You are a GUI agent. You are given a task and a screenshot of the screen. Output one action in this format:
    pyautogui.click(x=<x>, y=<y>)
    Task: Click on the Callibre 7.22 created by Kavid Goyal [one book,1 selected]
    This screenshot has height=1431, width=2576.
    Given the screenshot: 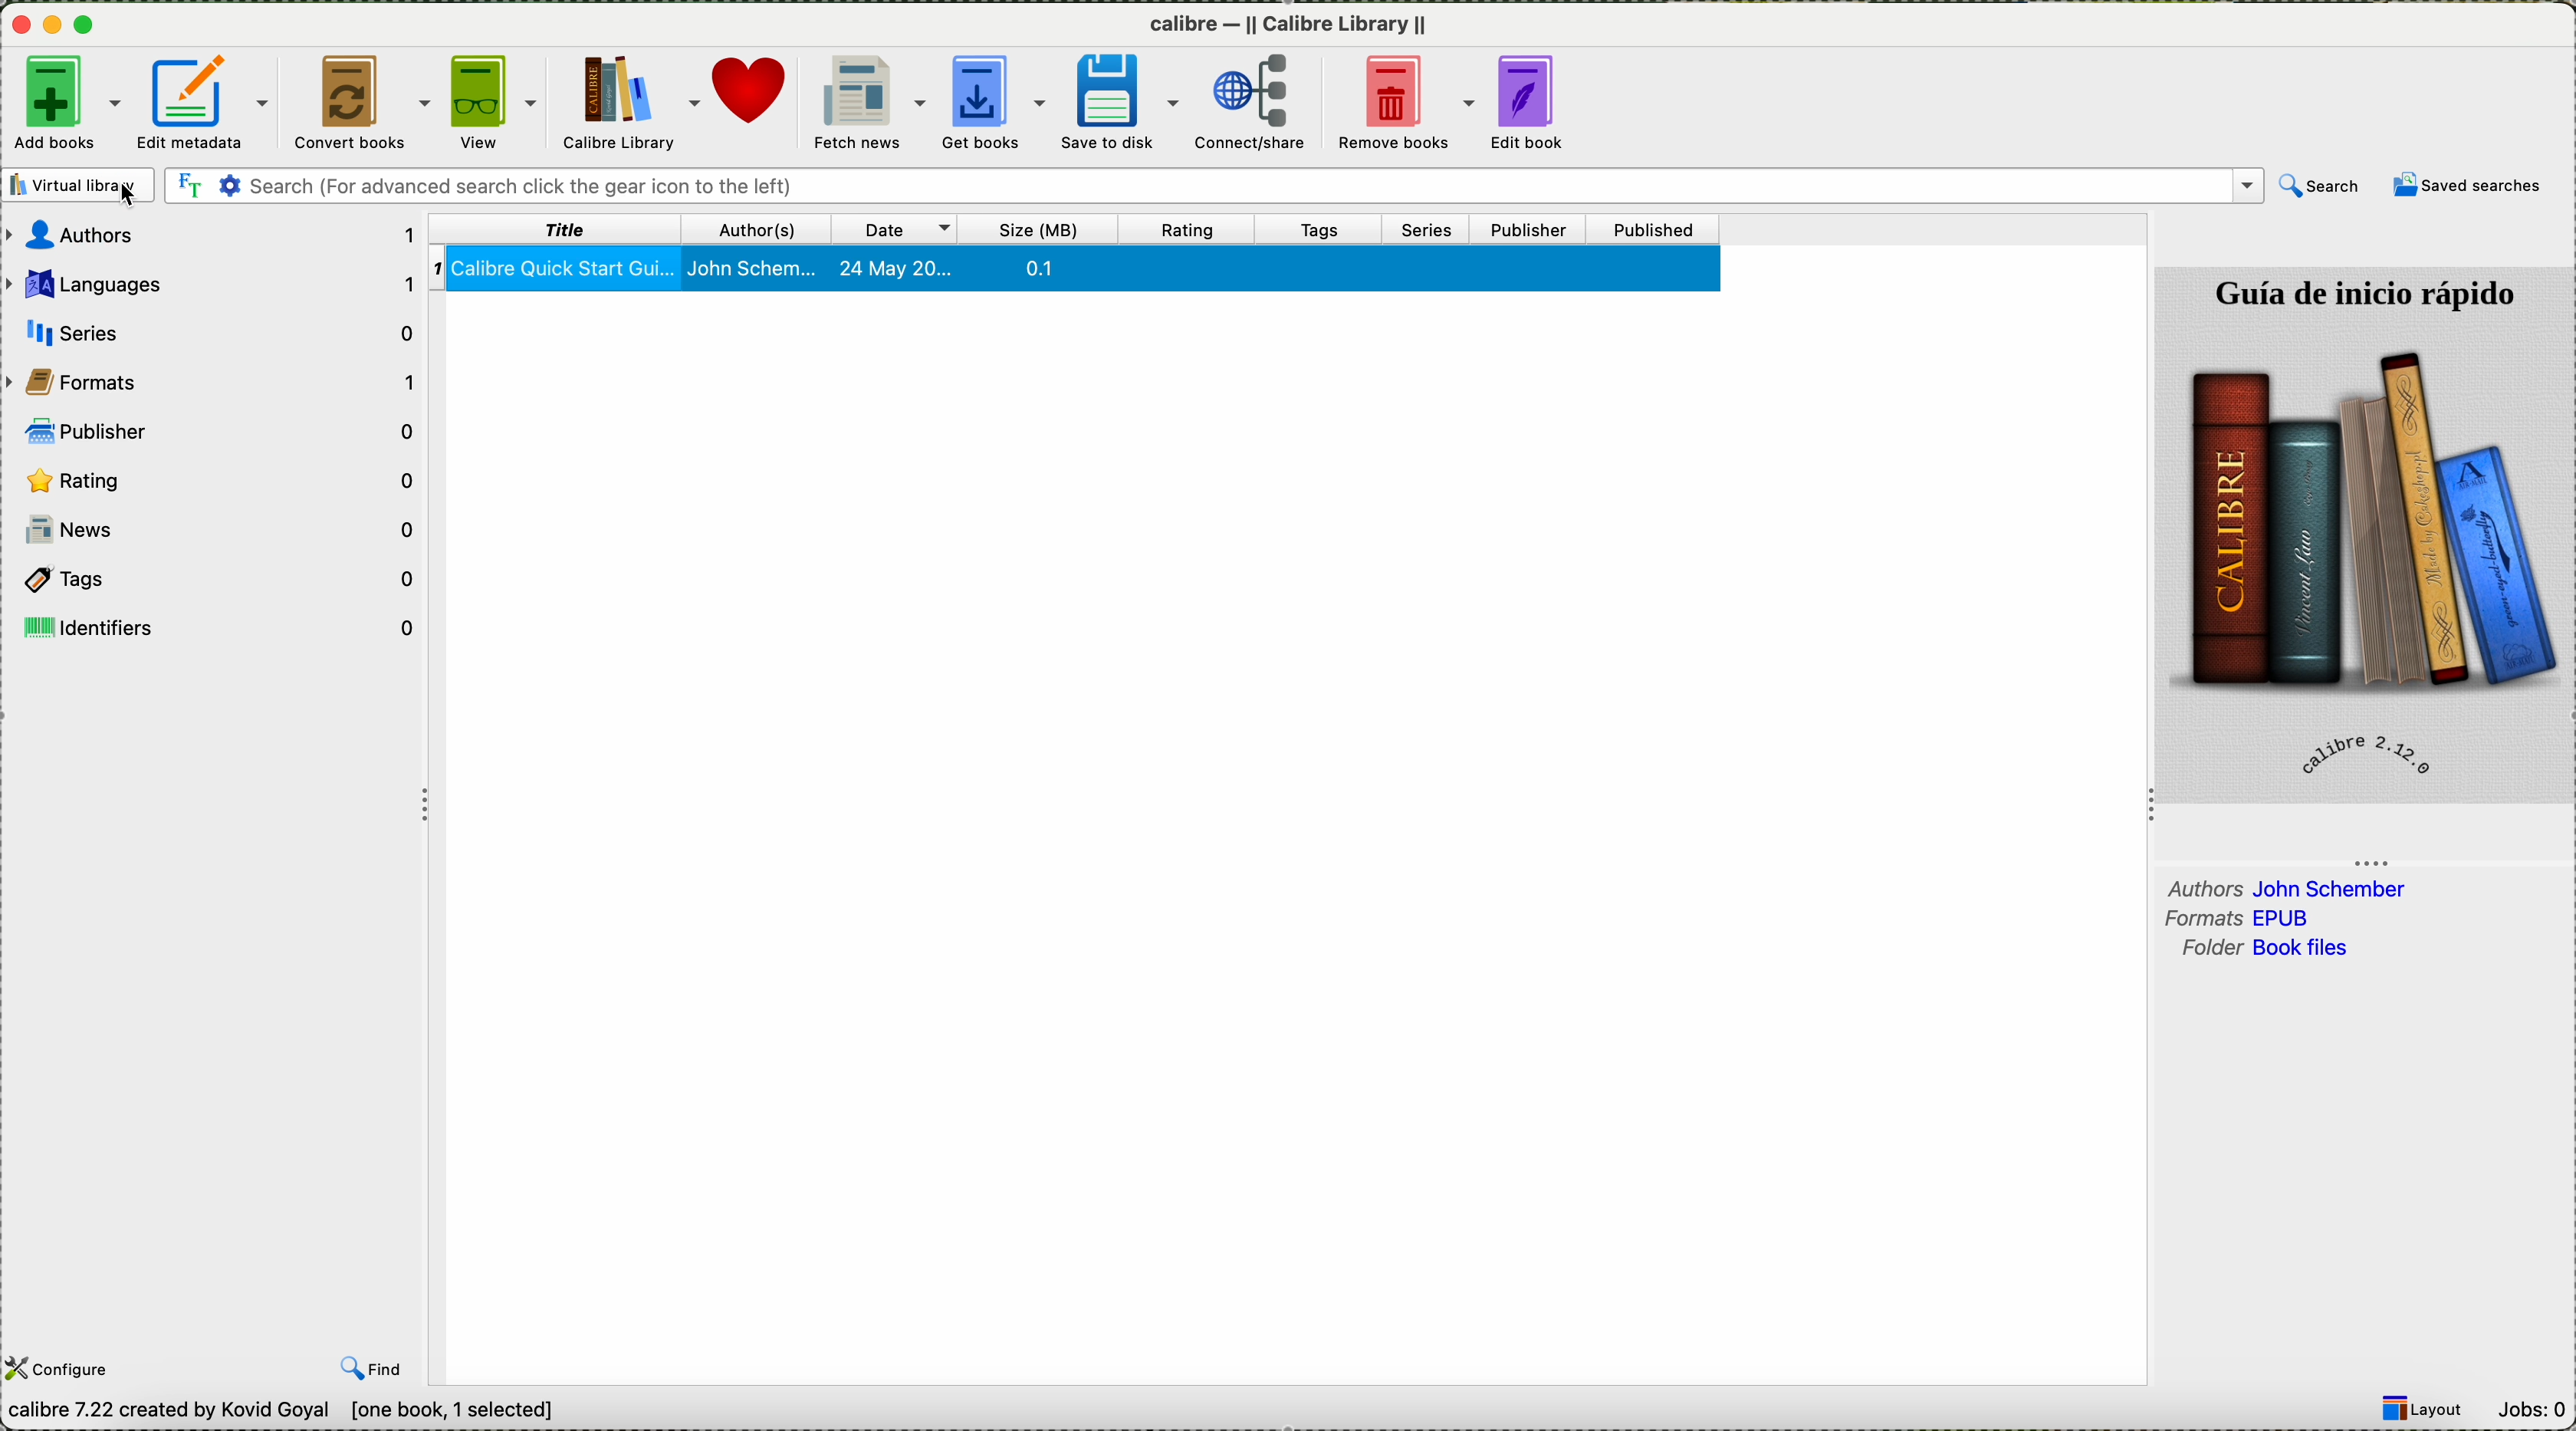 What is the action you would take?
    pyautogui.click(x=282, y=1412)
    